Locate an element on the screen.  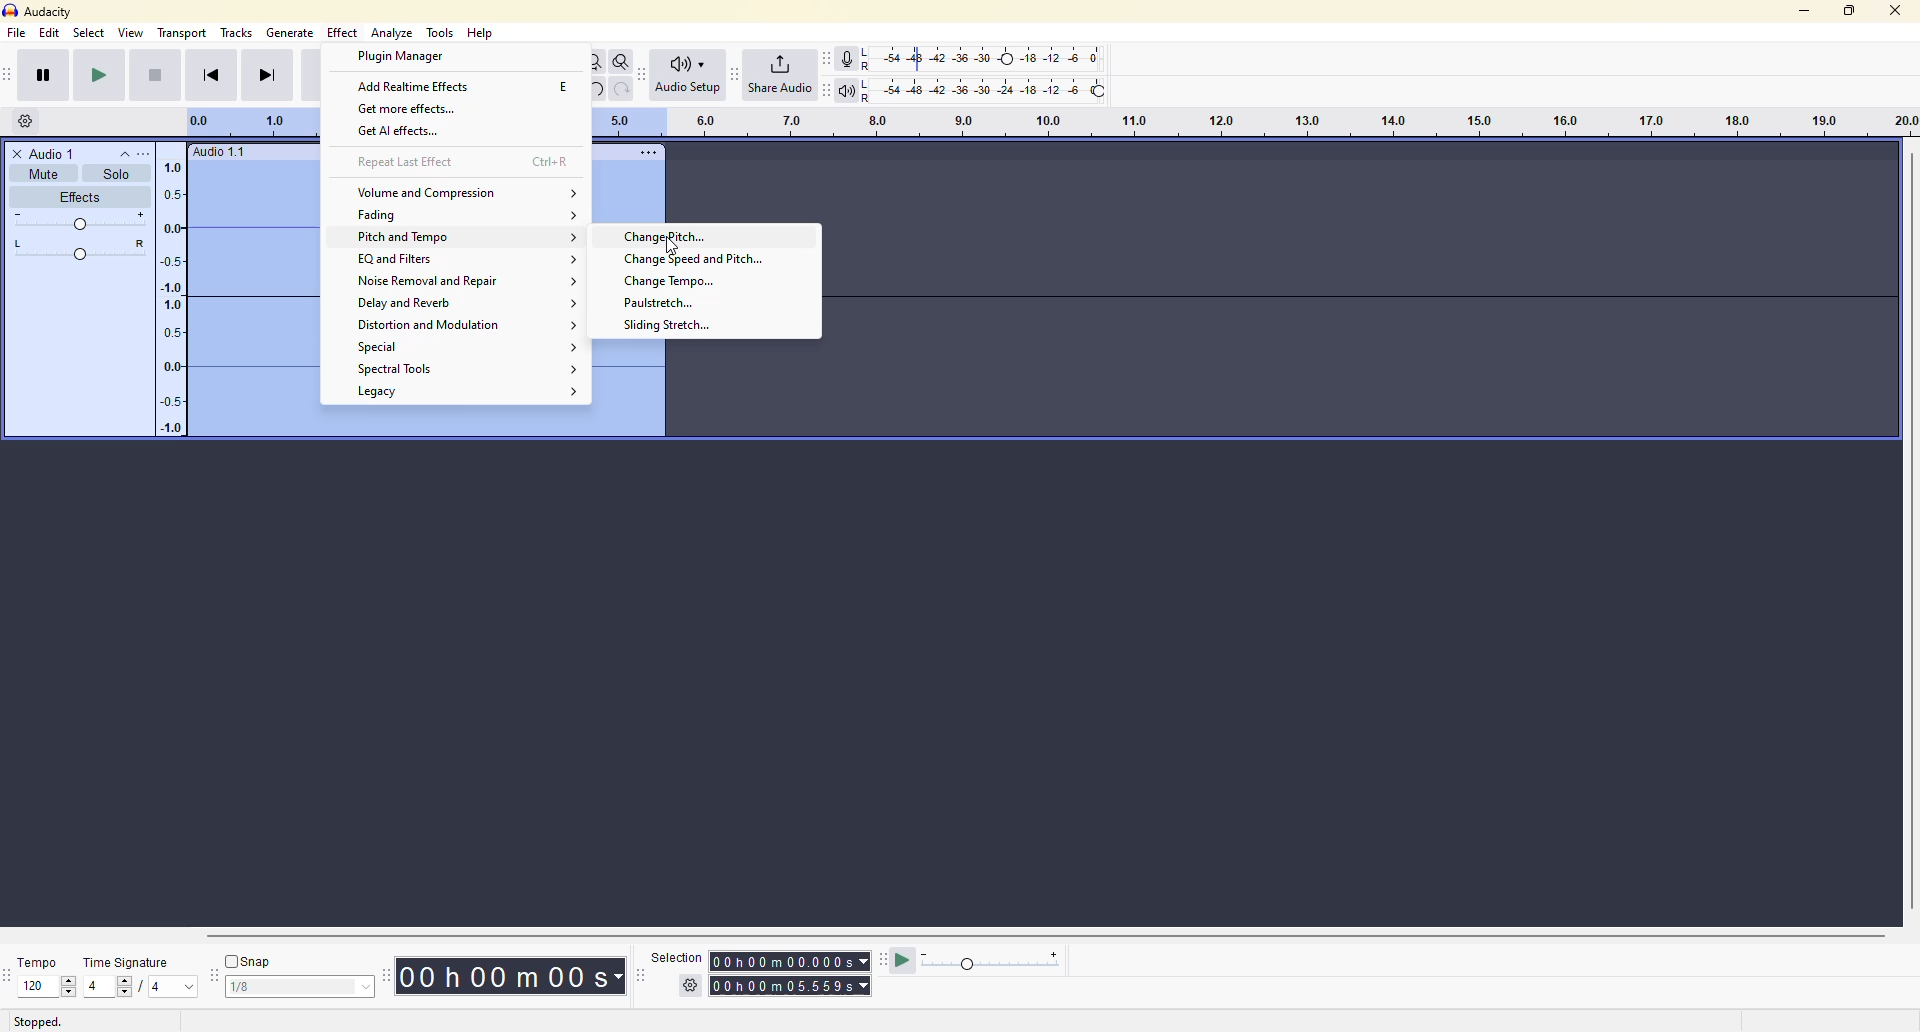
eq and filters is located at coordinates (398, 260).